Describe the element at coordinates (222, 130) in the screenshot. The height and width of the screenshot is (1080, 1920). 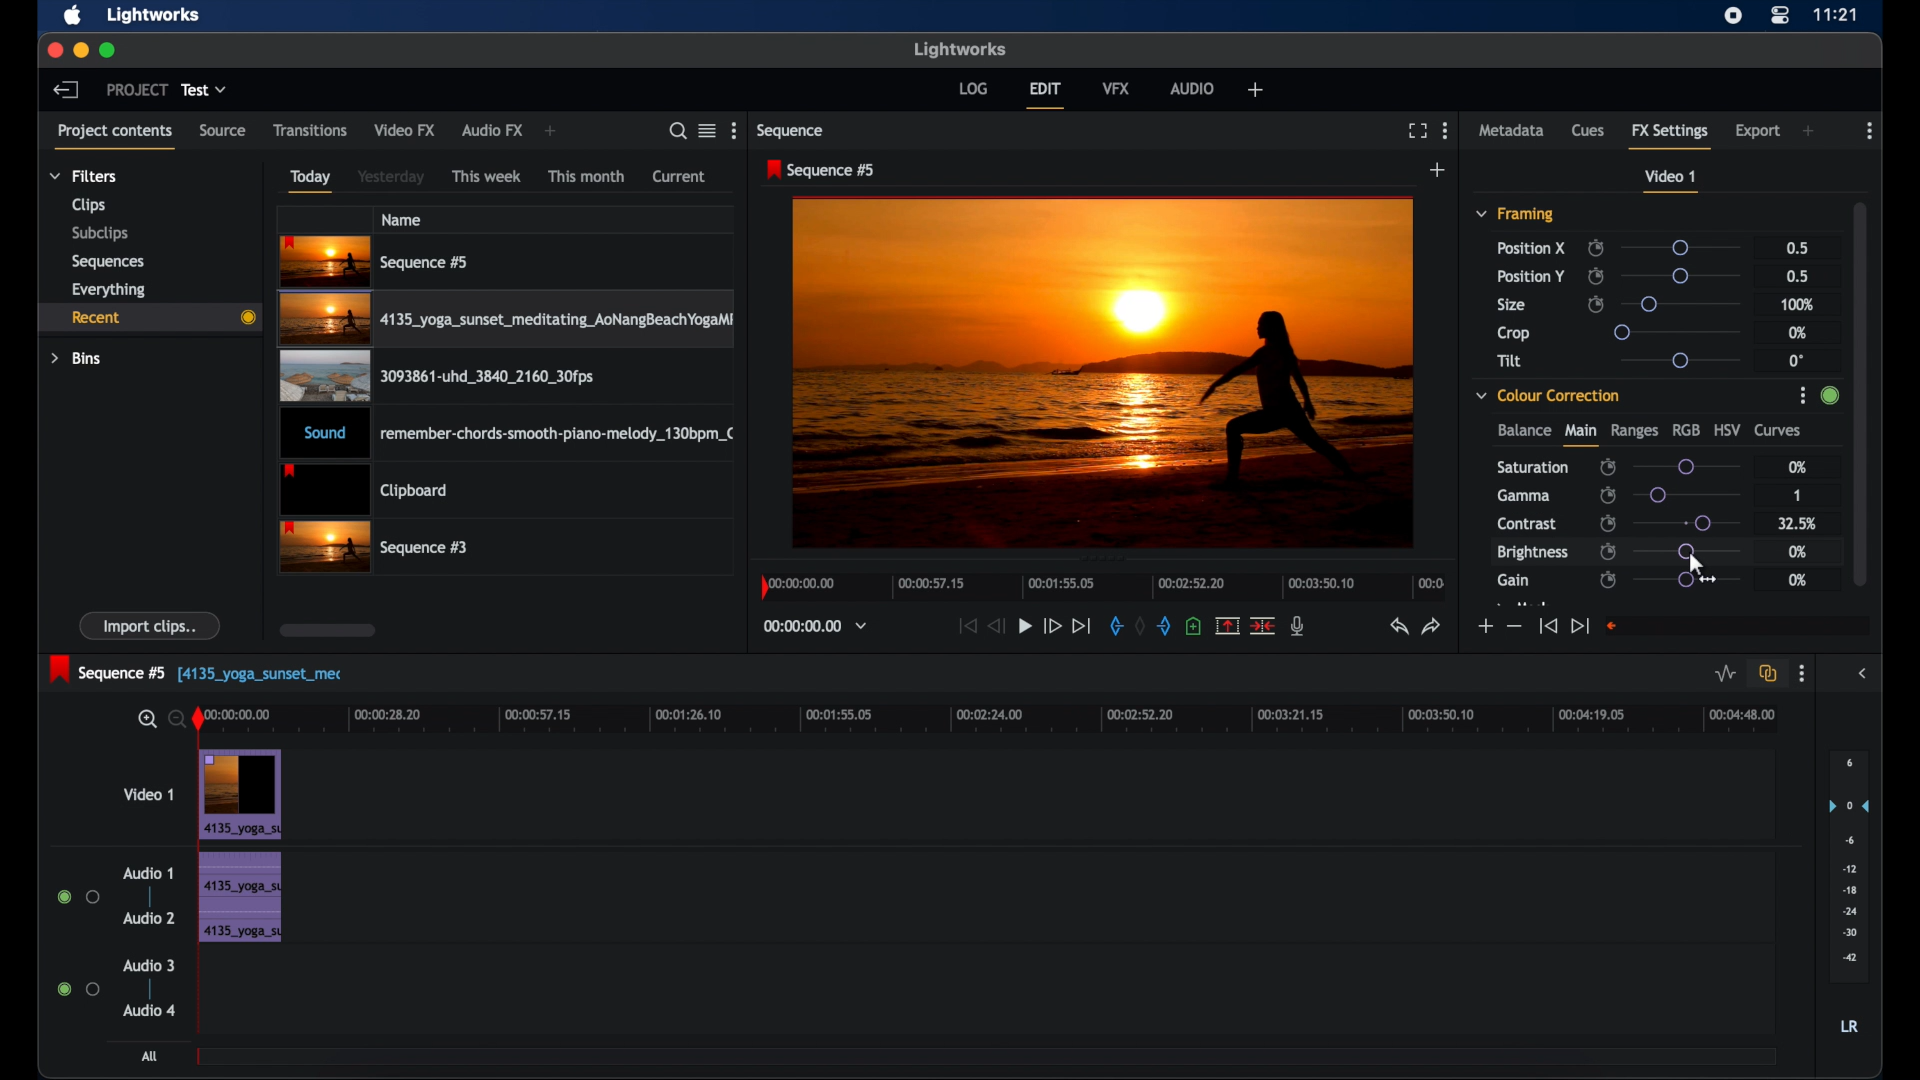
I see `source` at that location.